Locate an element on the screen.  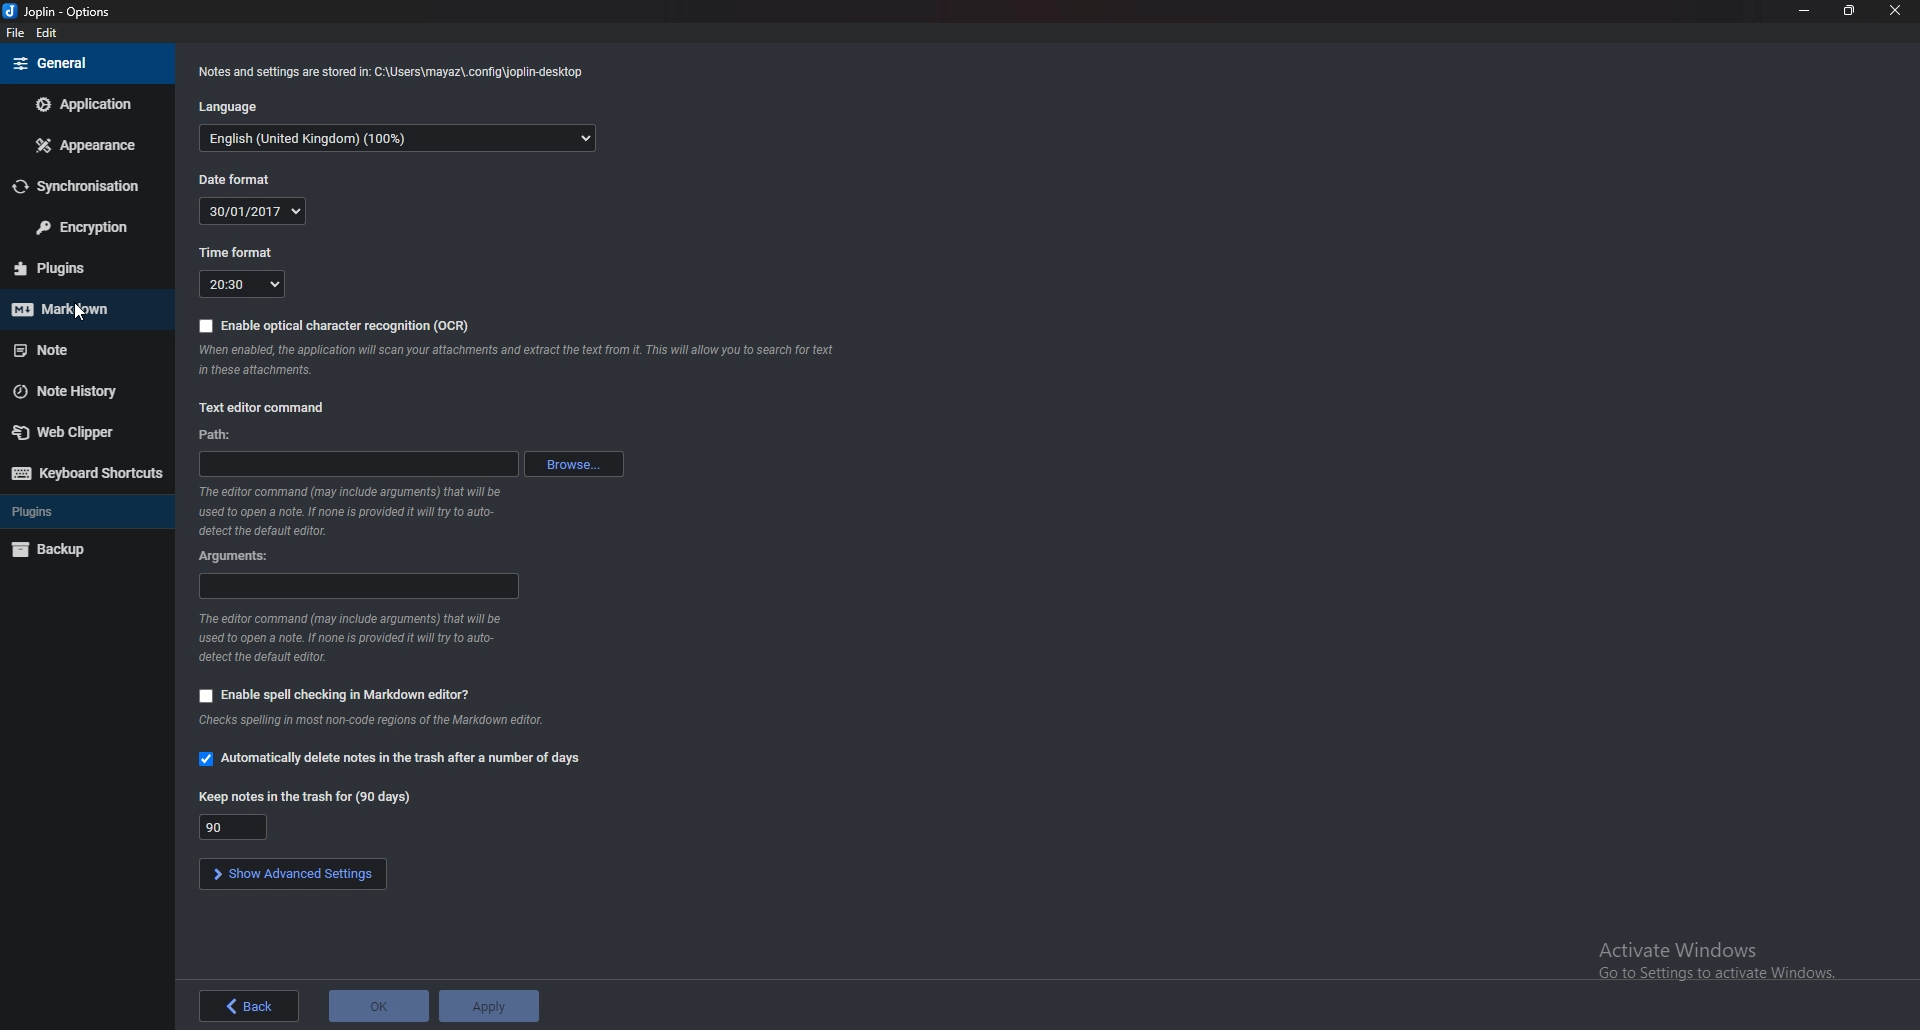
path is located at coordinates (217, 434).